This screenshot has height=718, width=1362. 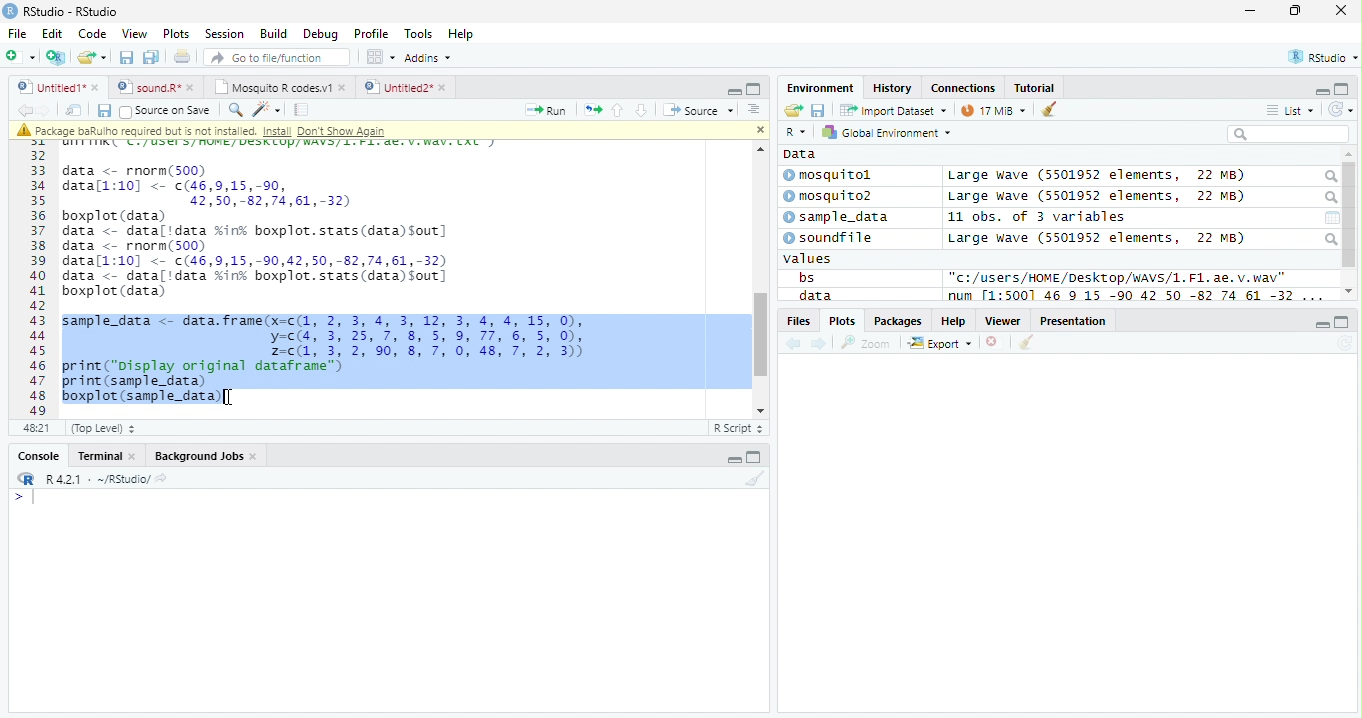 What do you see at coordinates (1344, 344) in the screenshot?
I see `Refresh` at bounding box center [1344, 344].